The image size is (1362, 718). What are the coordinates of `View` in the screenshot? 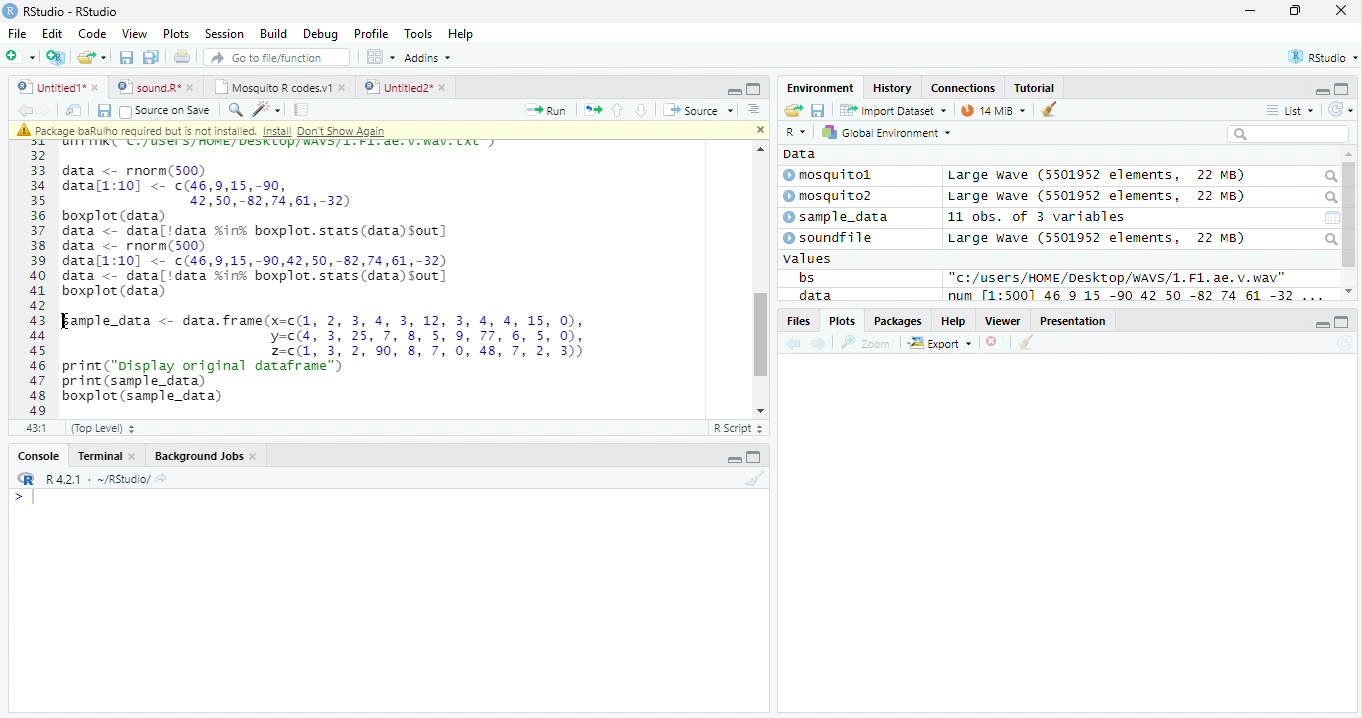 It's located at (136, 33).